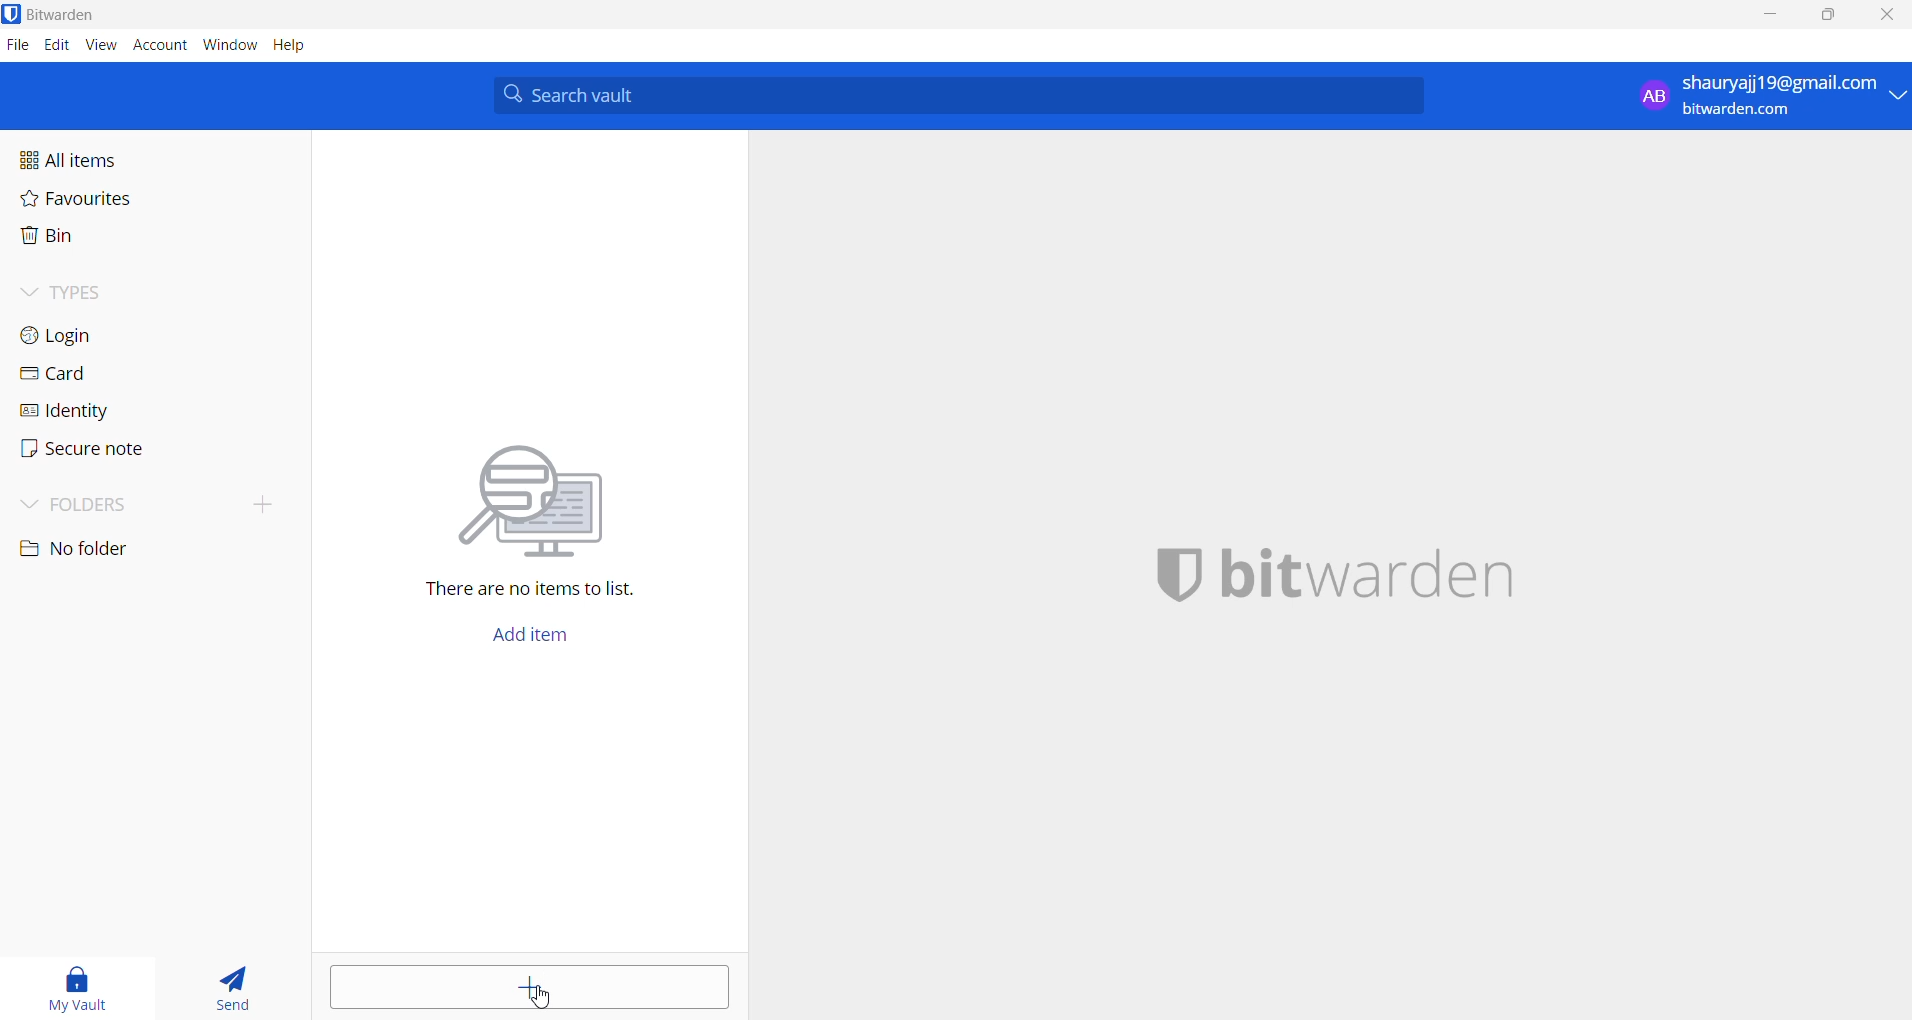  I want to click on window, so click(229, 47).